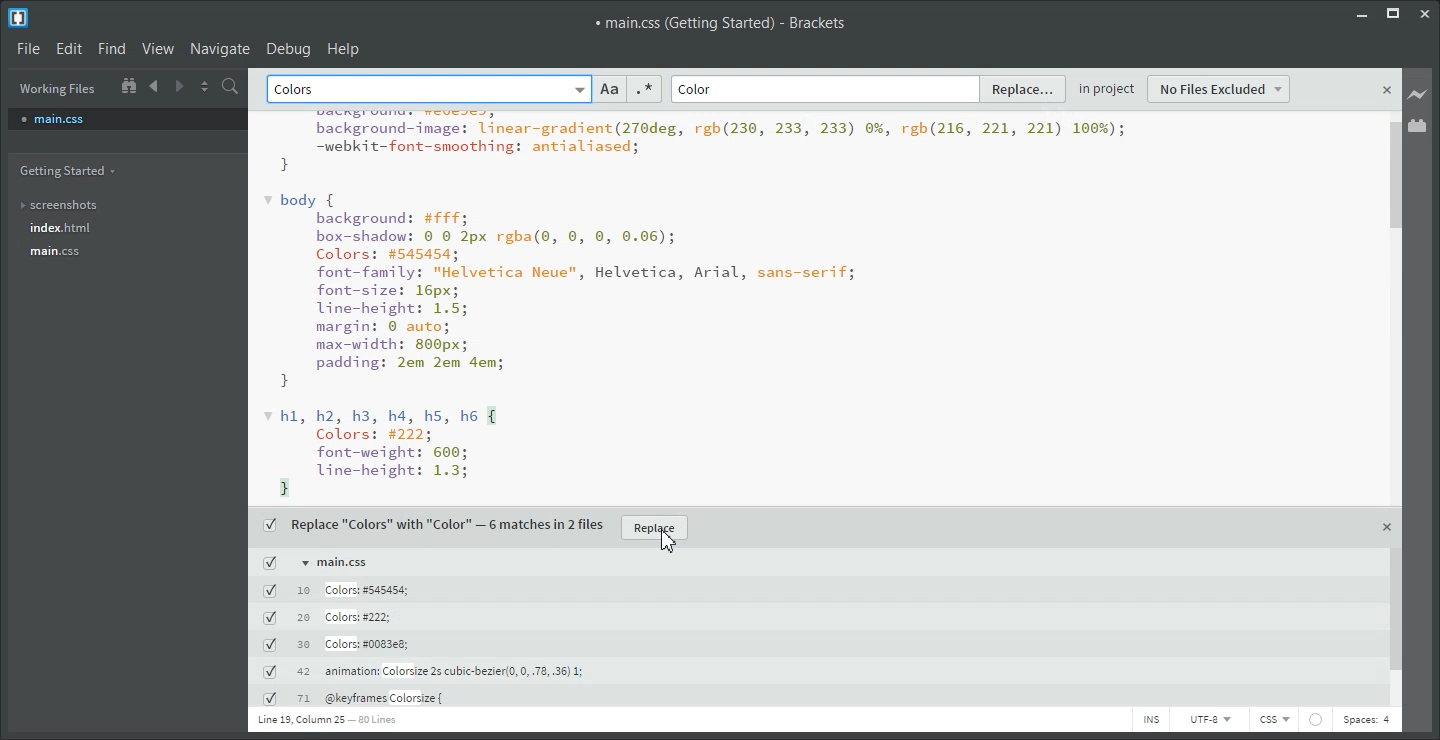 This screenshot has height=740, width=1440. I want to click on Replace "Colors" with "Color" — 6 matches in 2 files, so click(432, 525).